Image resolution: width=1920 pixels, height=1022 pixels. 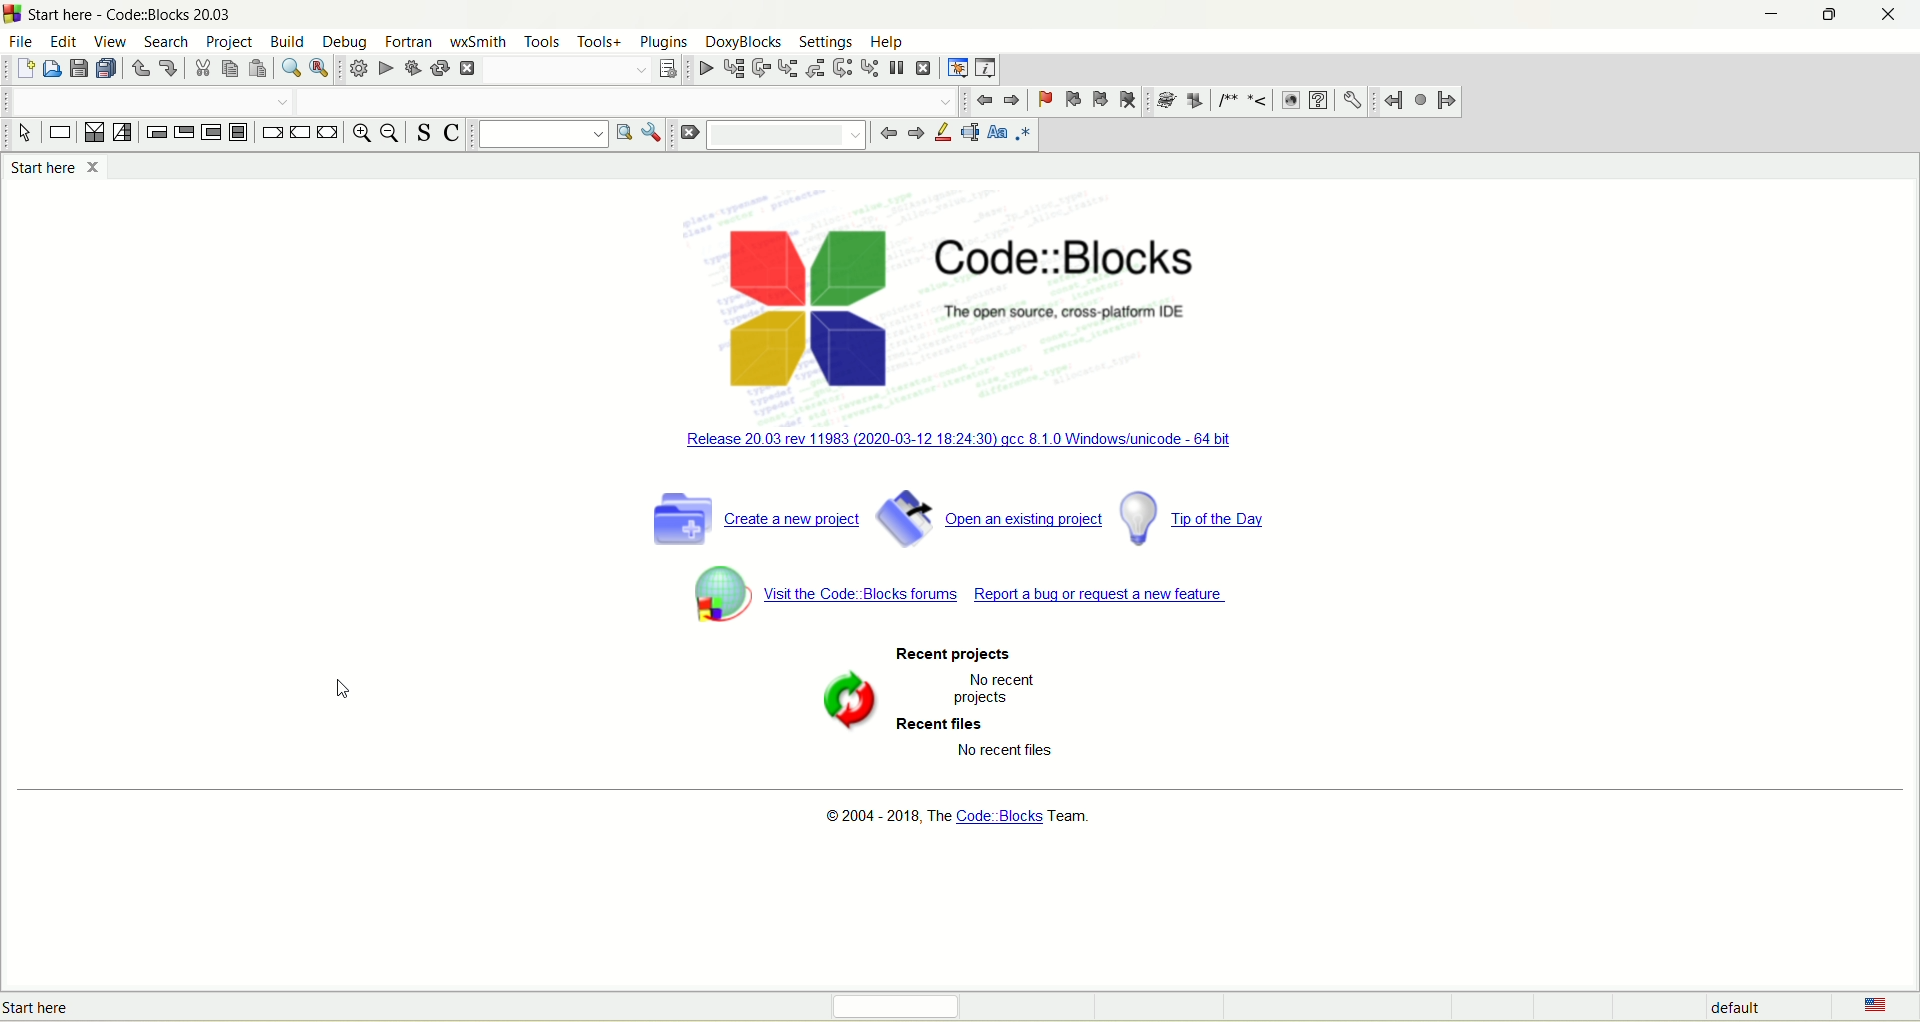 I want to click on code::block, so click(x=133, y=15).